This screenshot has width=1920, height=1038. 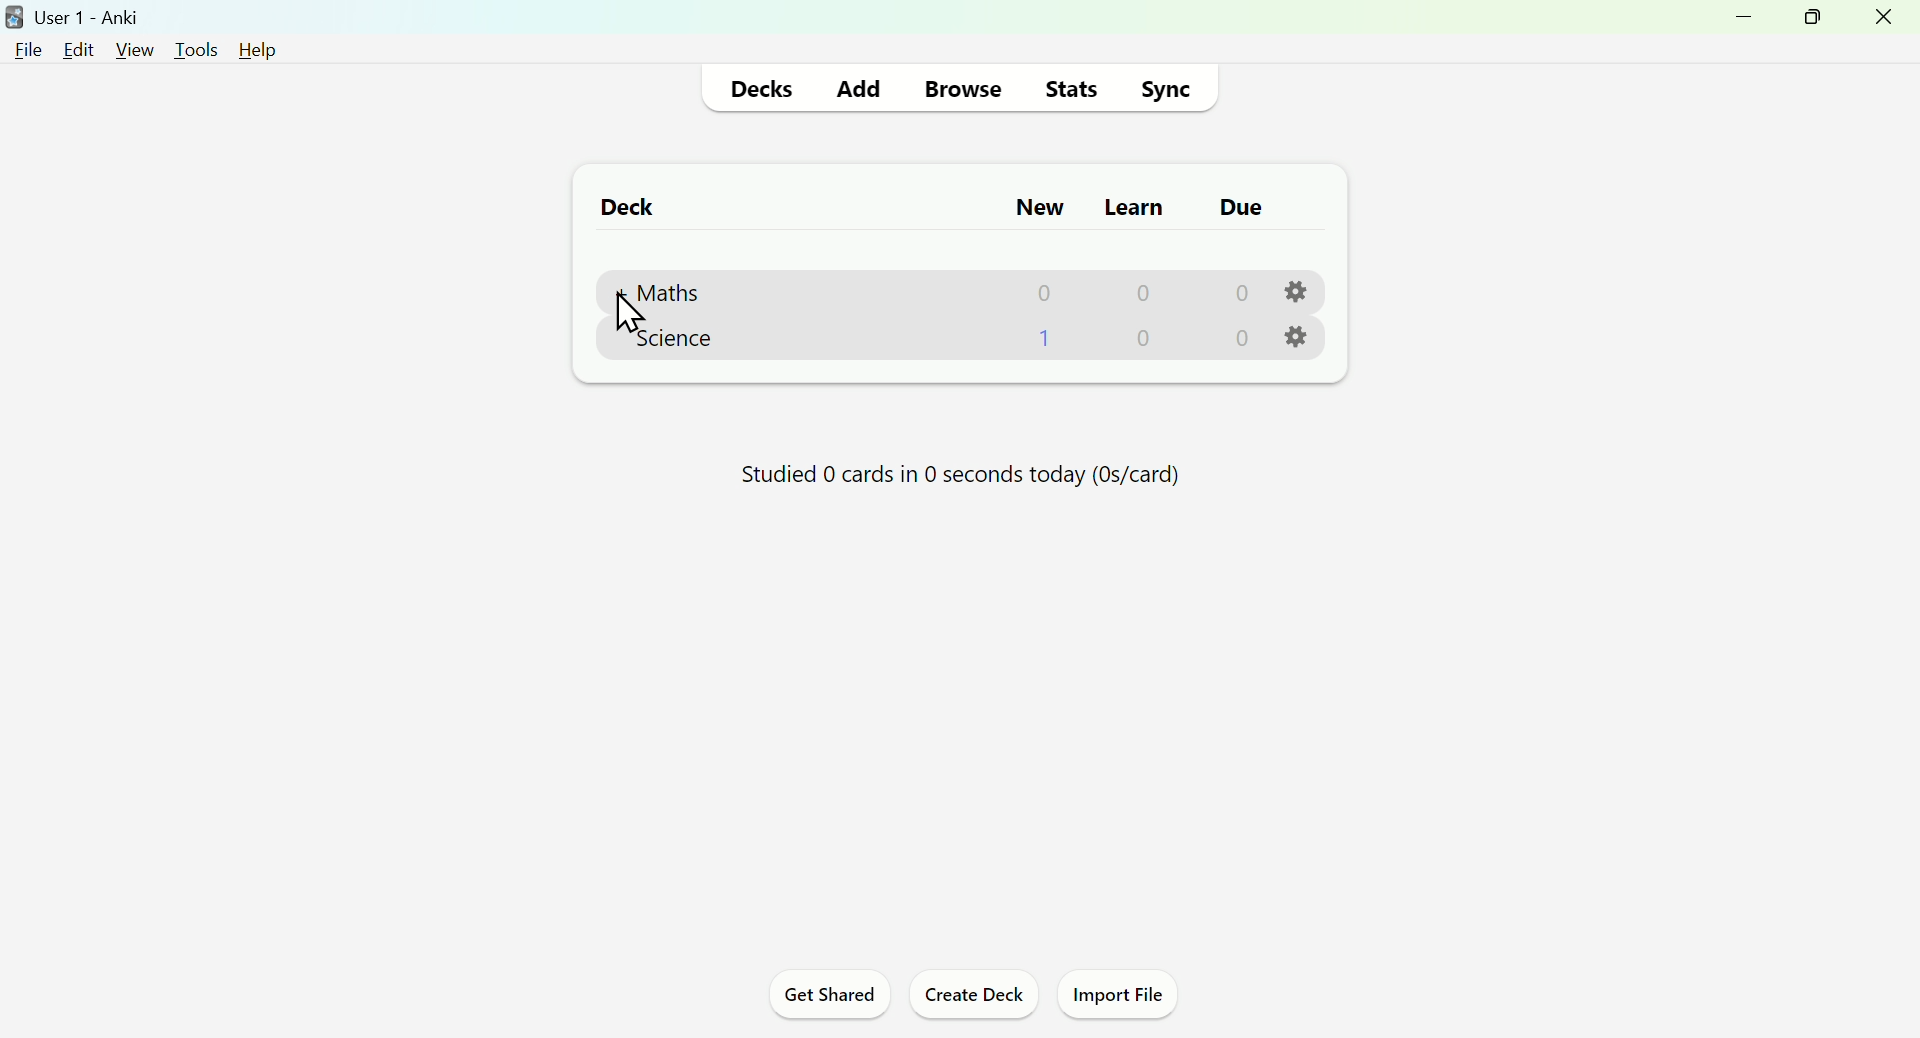 What do you see at coordinates (1298, 291) in the screenshot?
I see `Settings` at bounding box center [1298, 291].